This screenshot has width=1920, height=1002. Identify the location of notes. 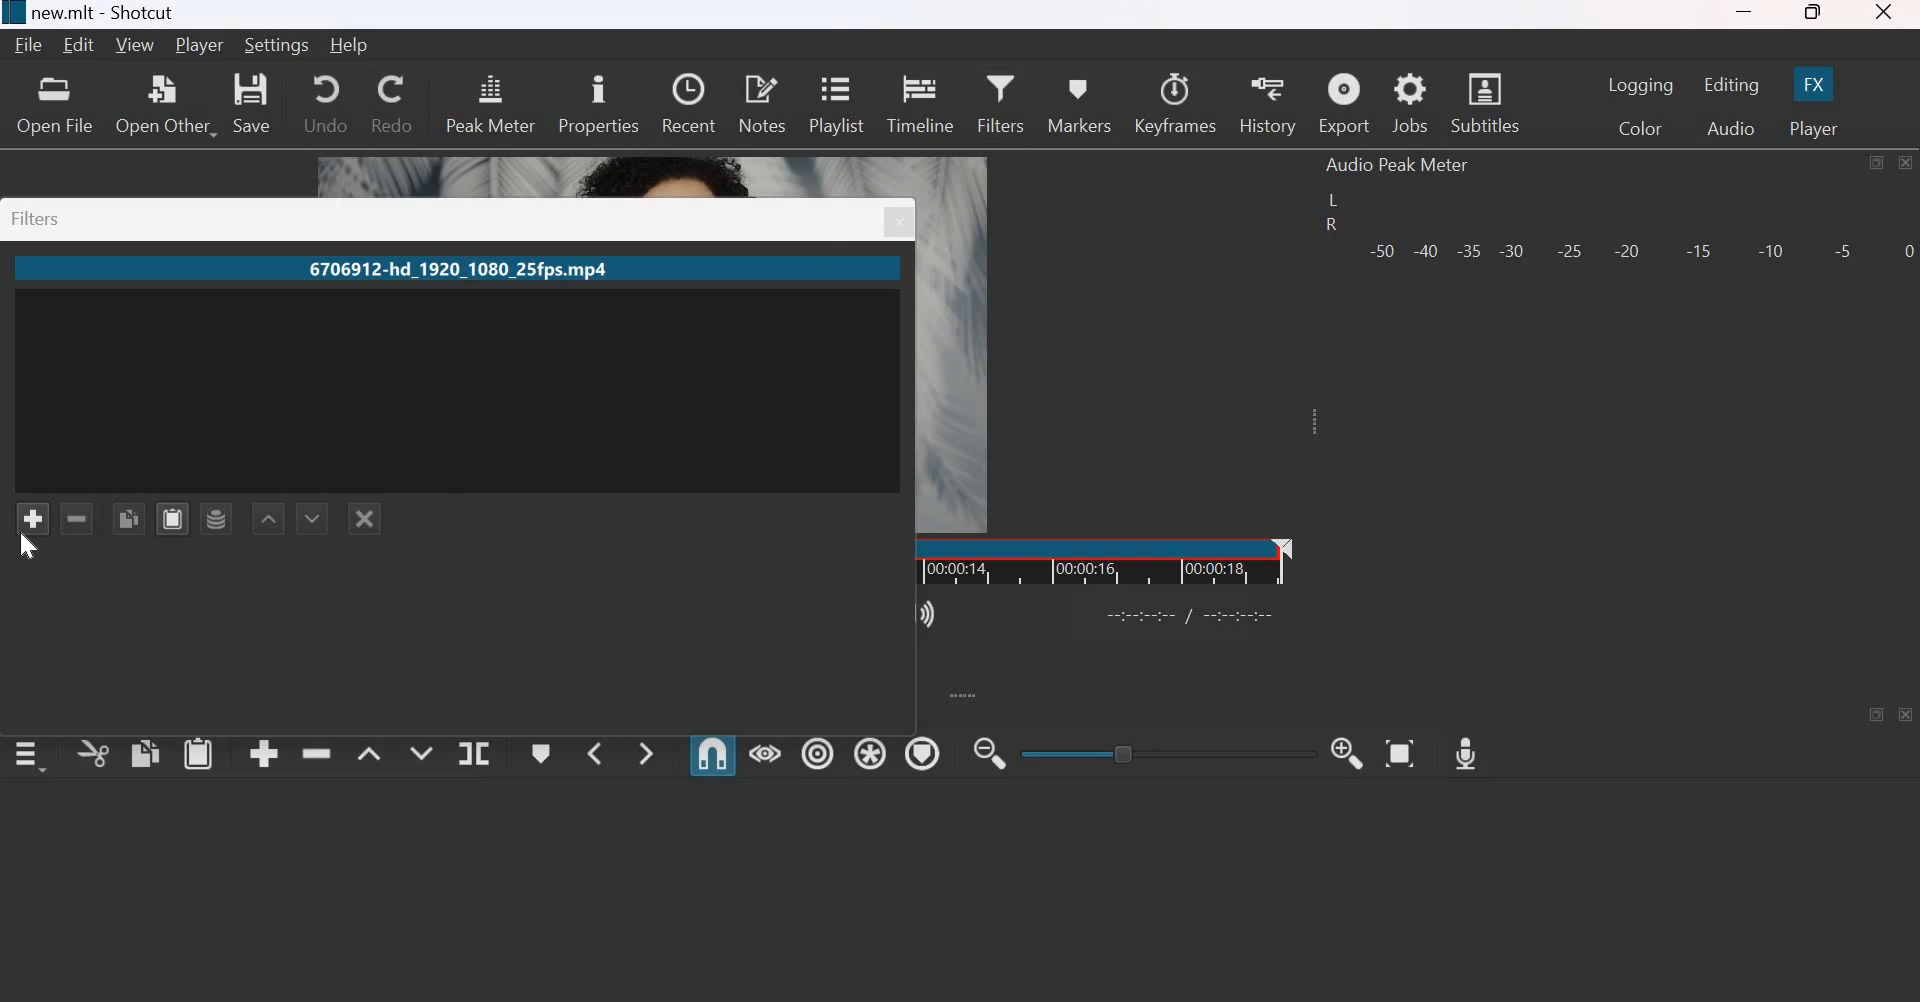
(762, 102).